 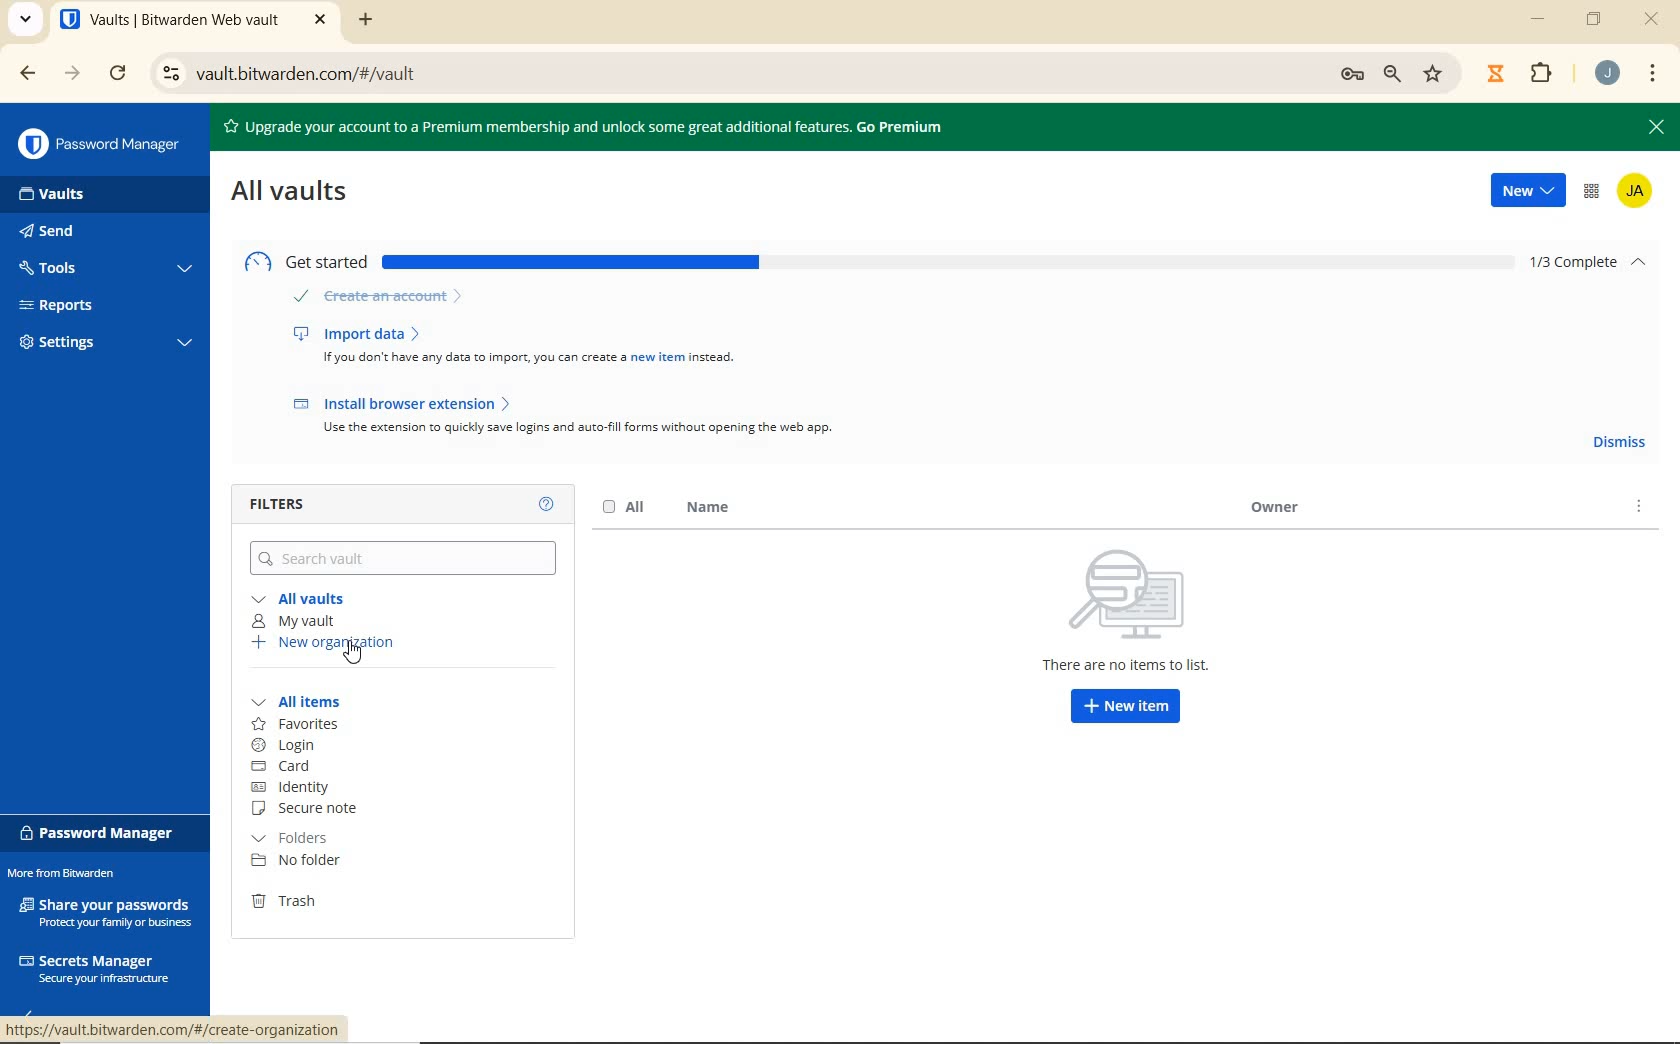 I want to click on create an account, so click(x=380, y=298).